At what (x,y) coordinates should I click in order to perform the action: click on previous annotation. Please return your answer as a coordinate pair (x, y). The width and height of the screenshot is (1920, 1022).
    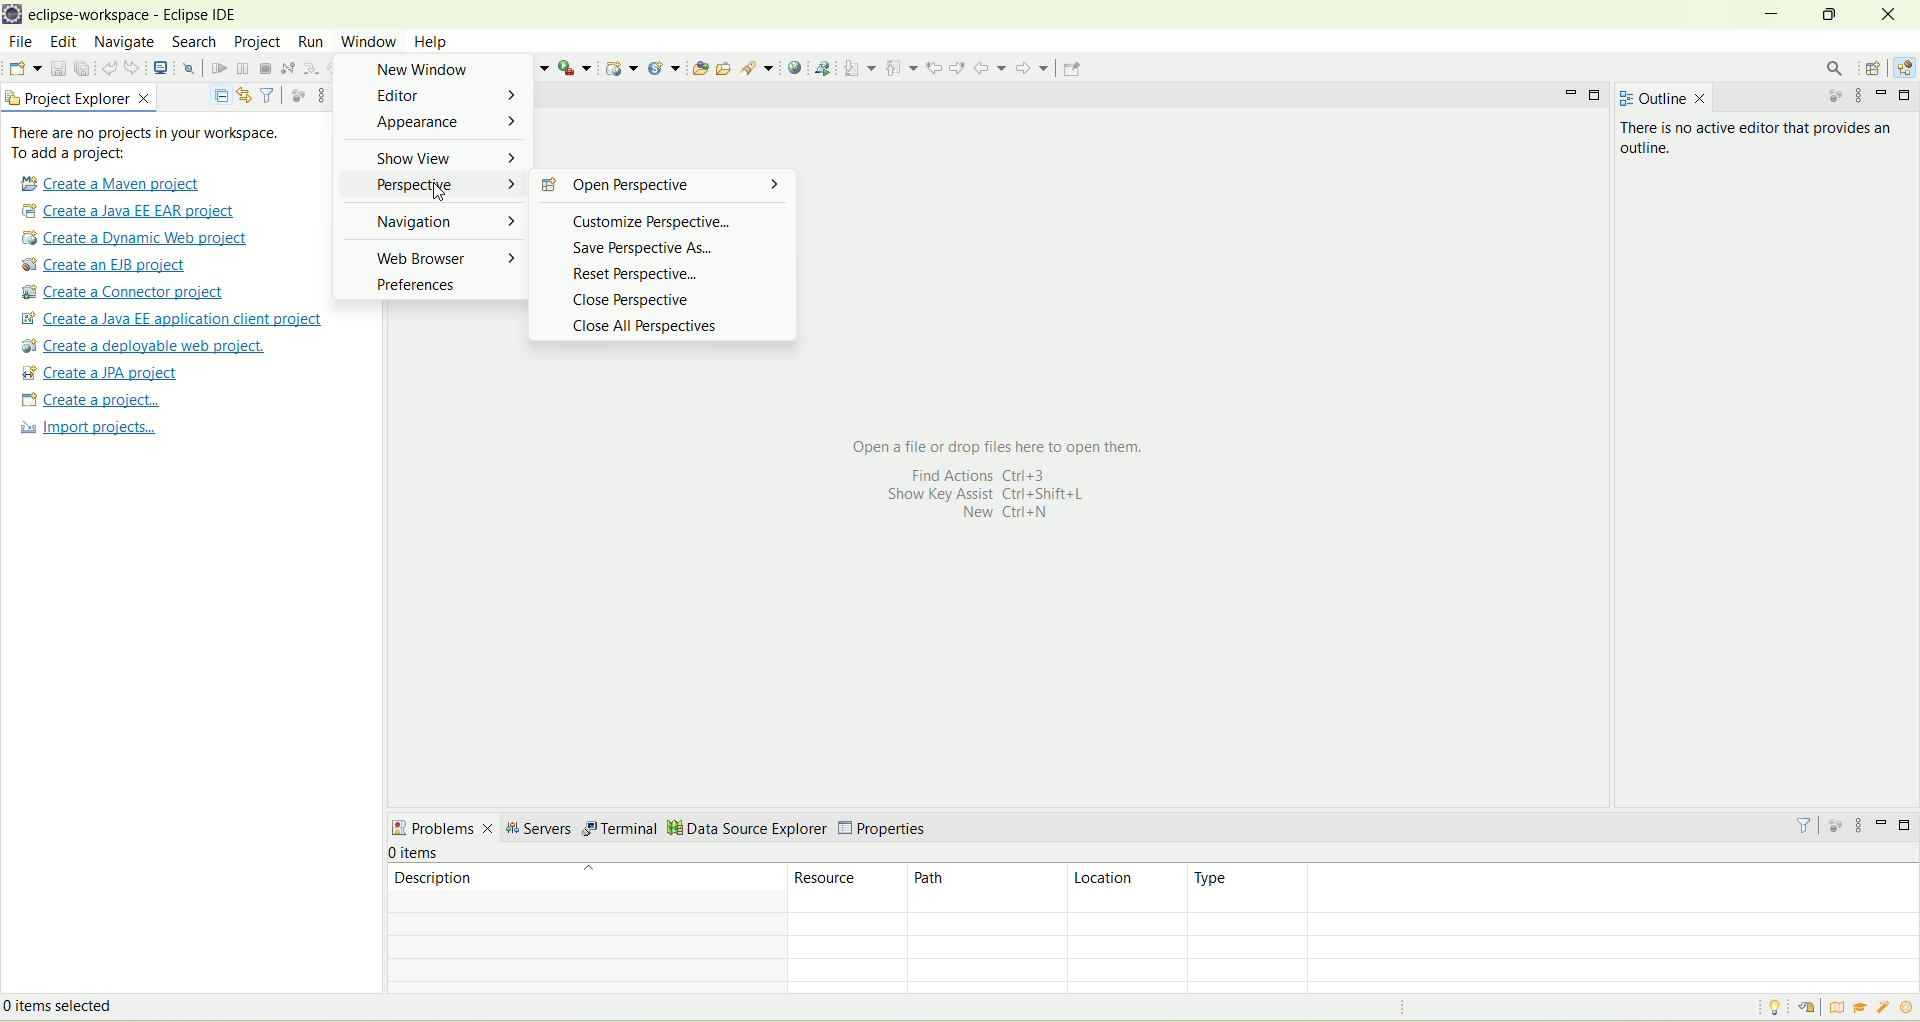
    Looking at the image, I should click on (901, 66).